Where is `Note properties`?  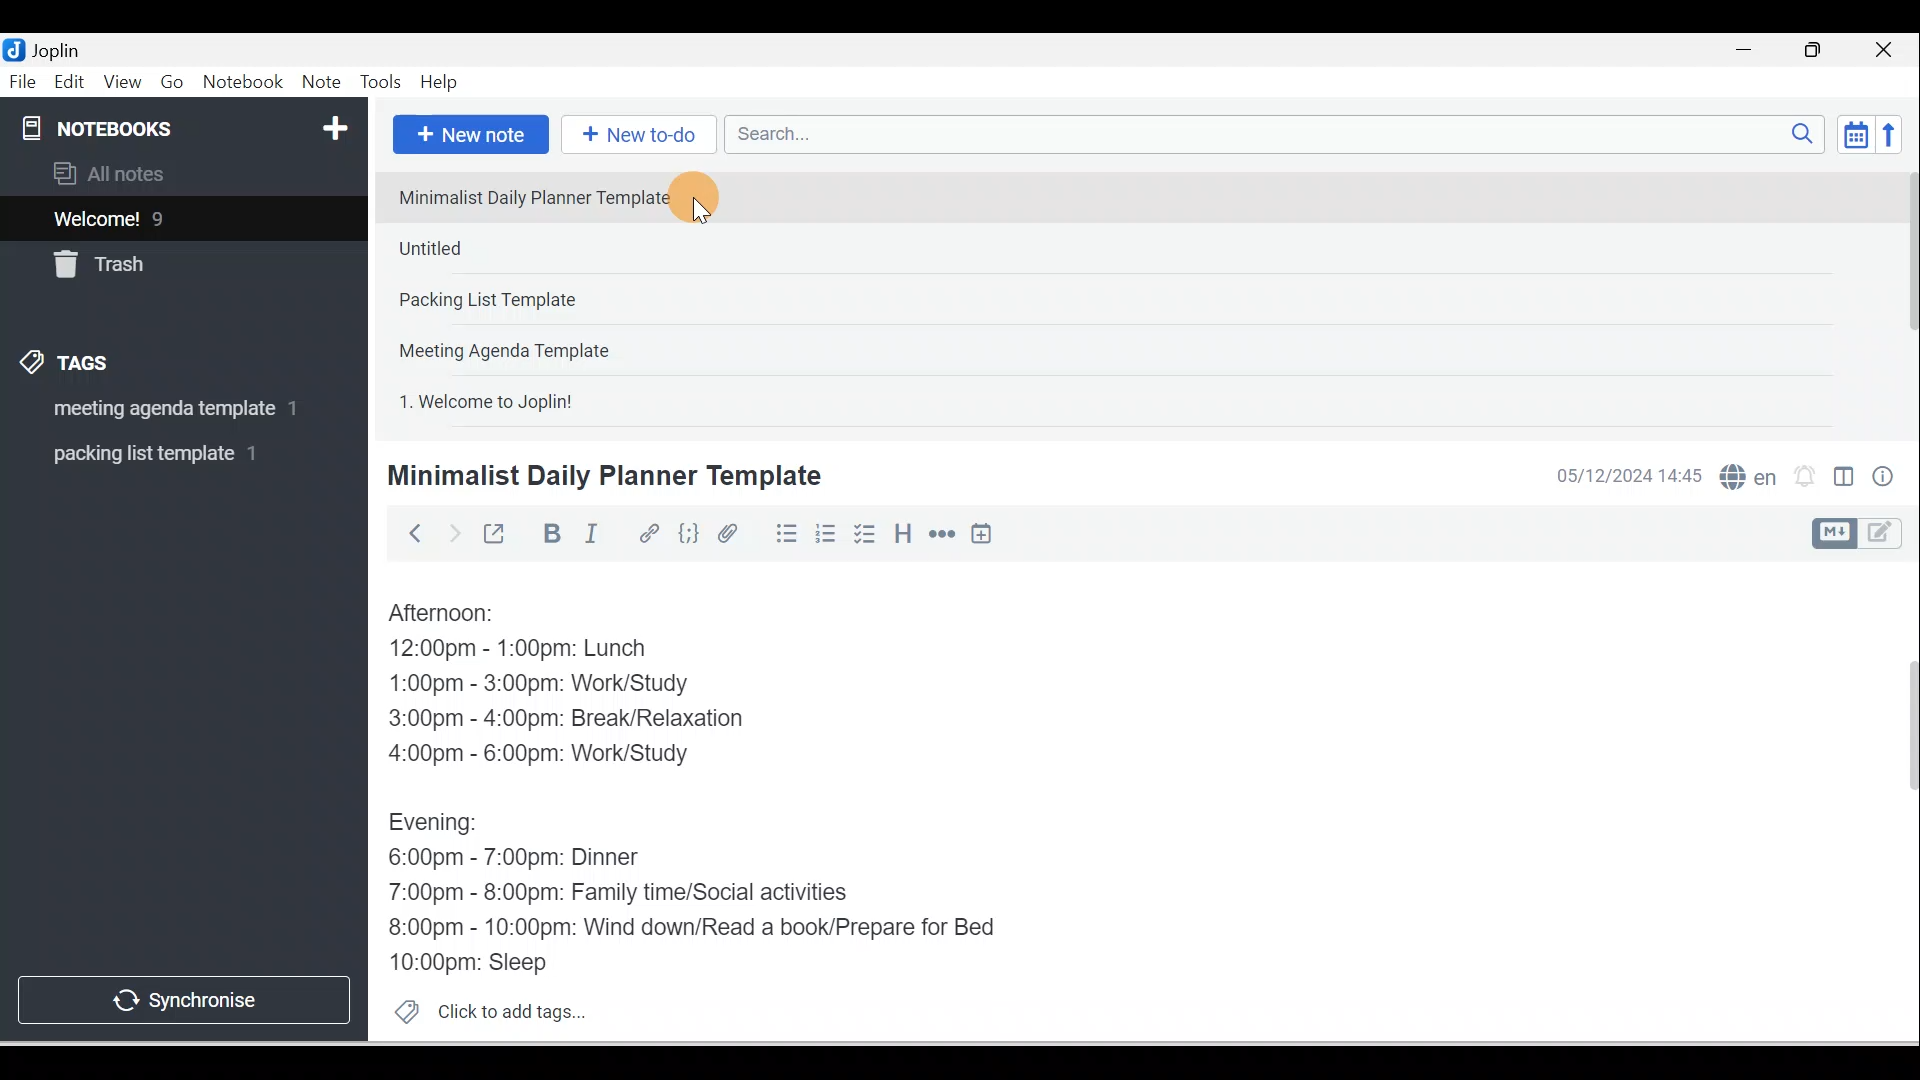
Note properties is located at coordinates (1885, 479).